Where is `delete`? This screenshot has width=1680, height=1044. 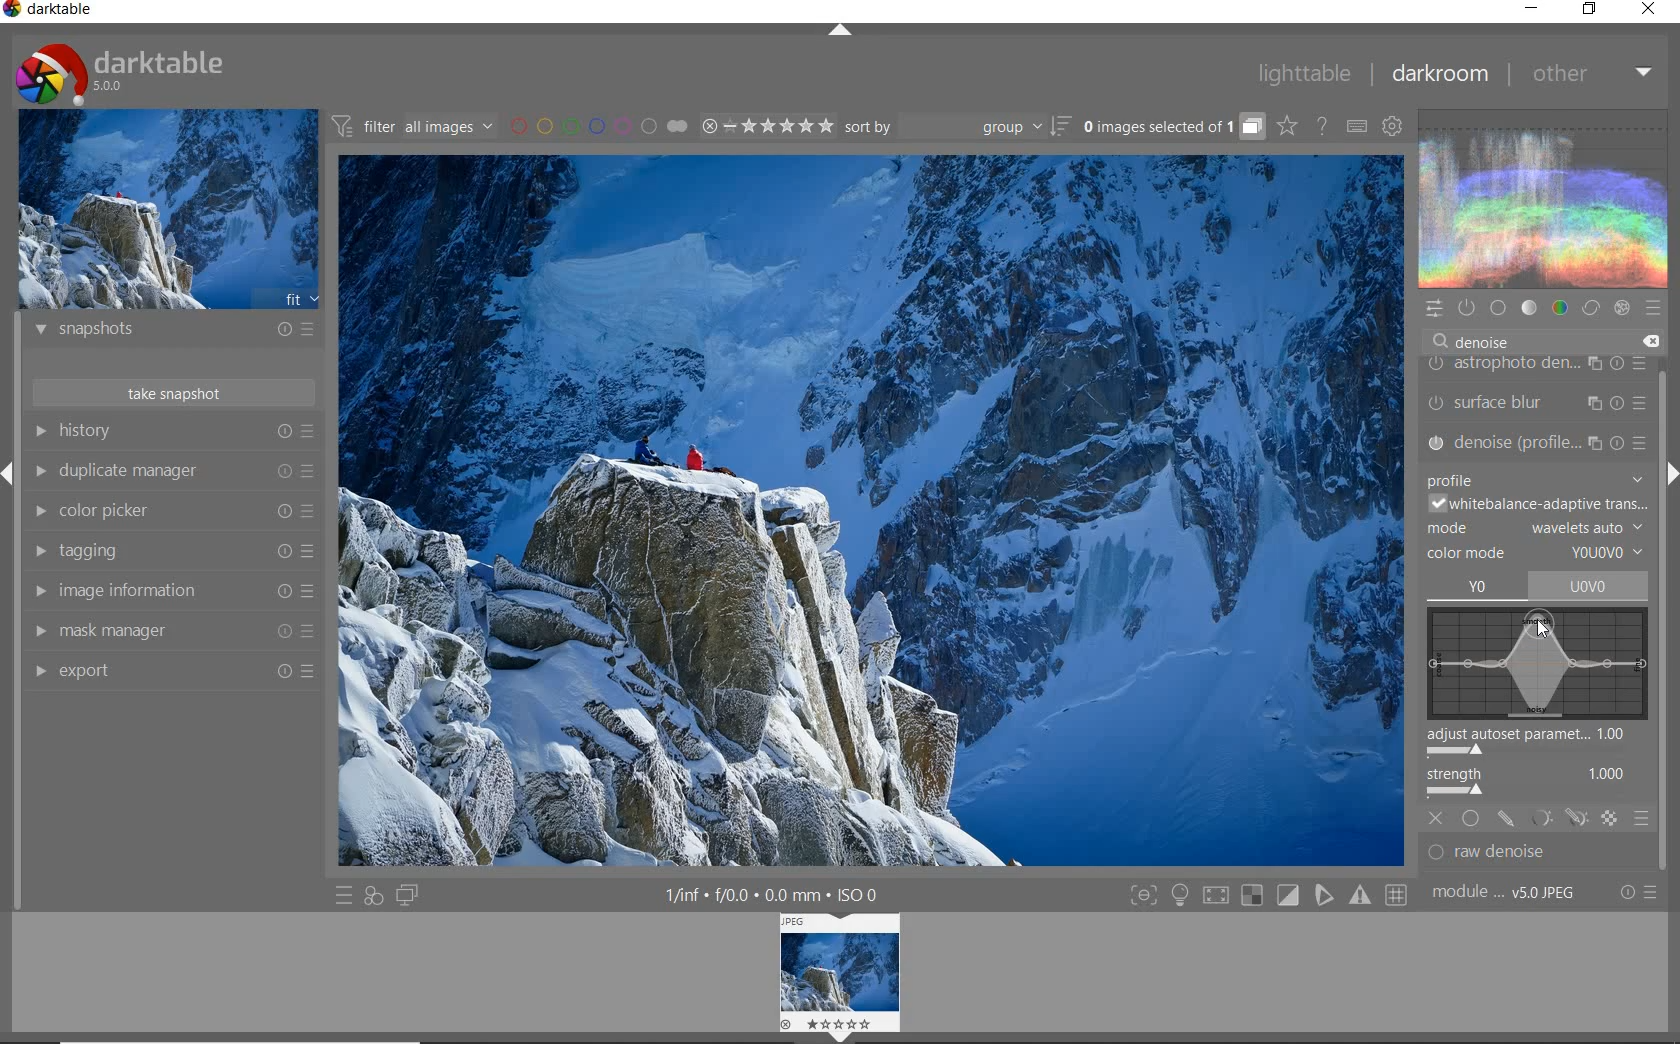
delete is located at coordinates (1649, 342).